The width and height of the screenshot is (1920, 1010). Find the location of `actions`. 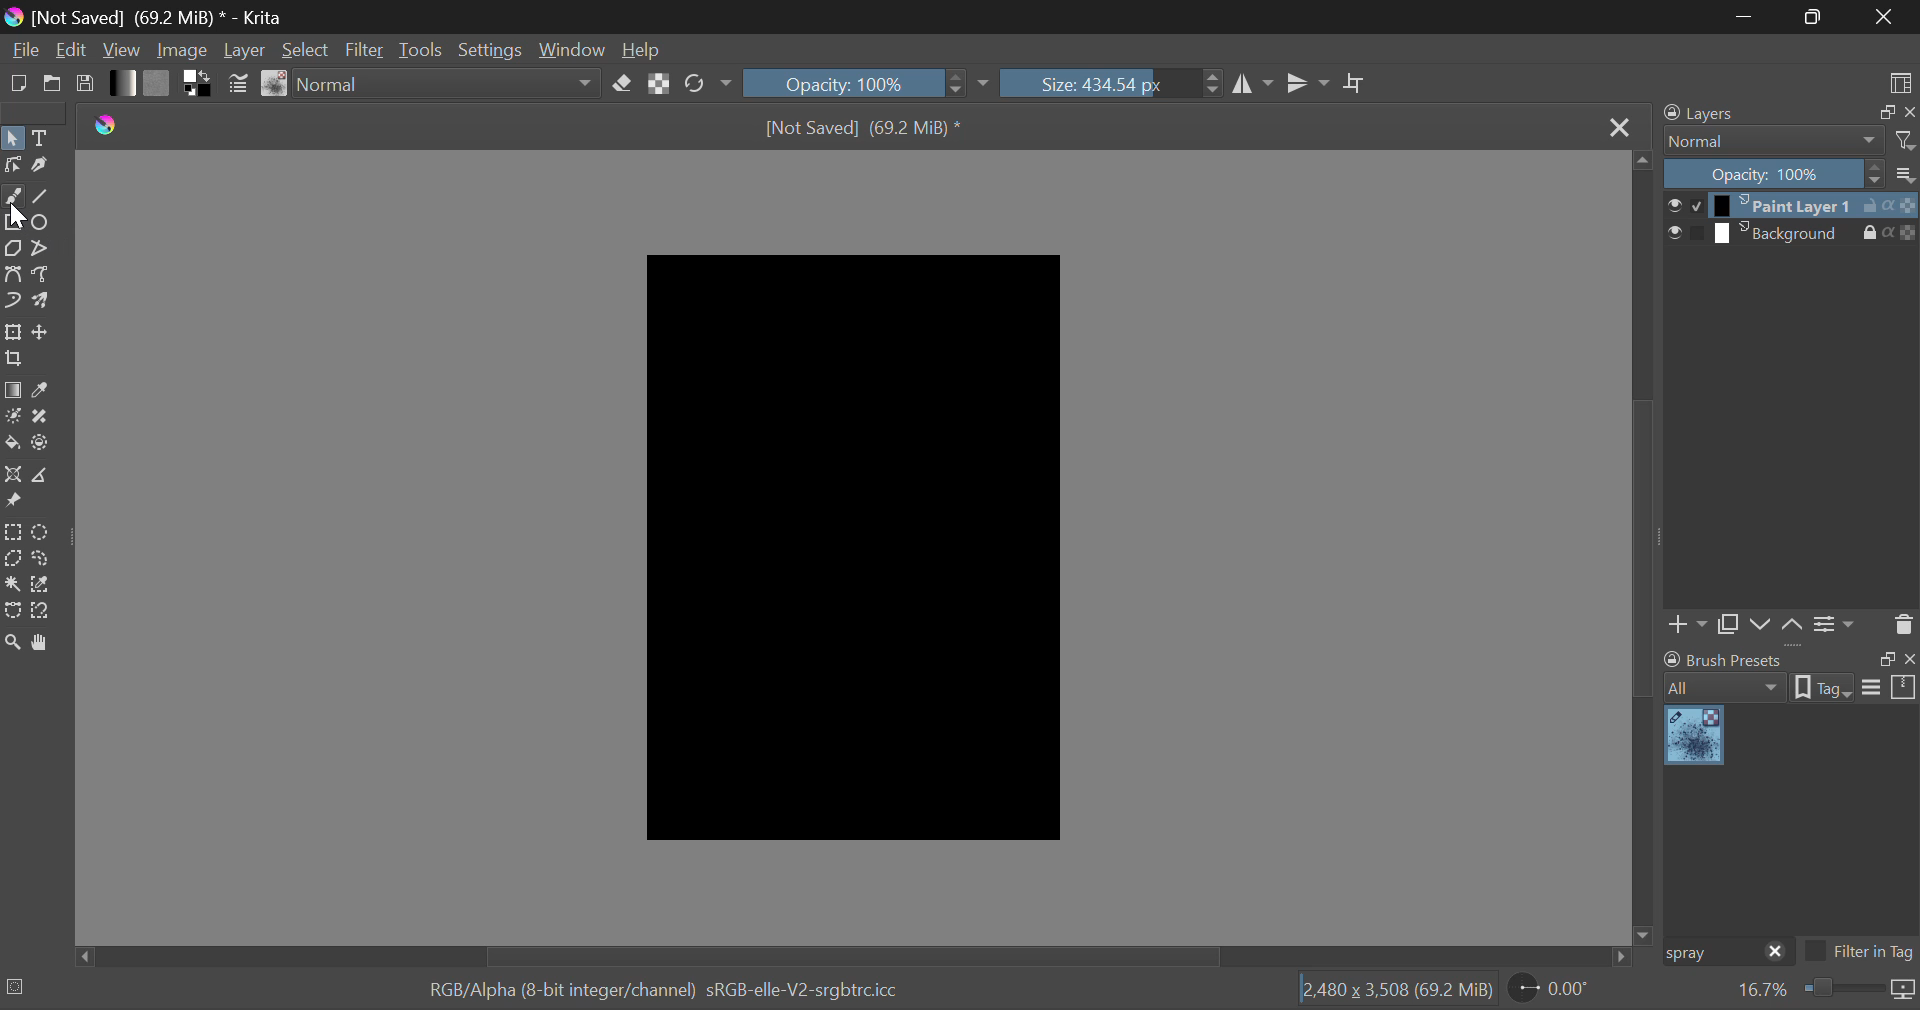

actions is located at coordinates (1890, 206).